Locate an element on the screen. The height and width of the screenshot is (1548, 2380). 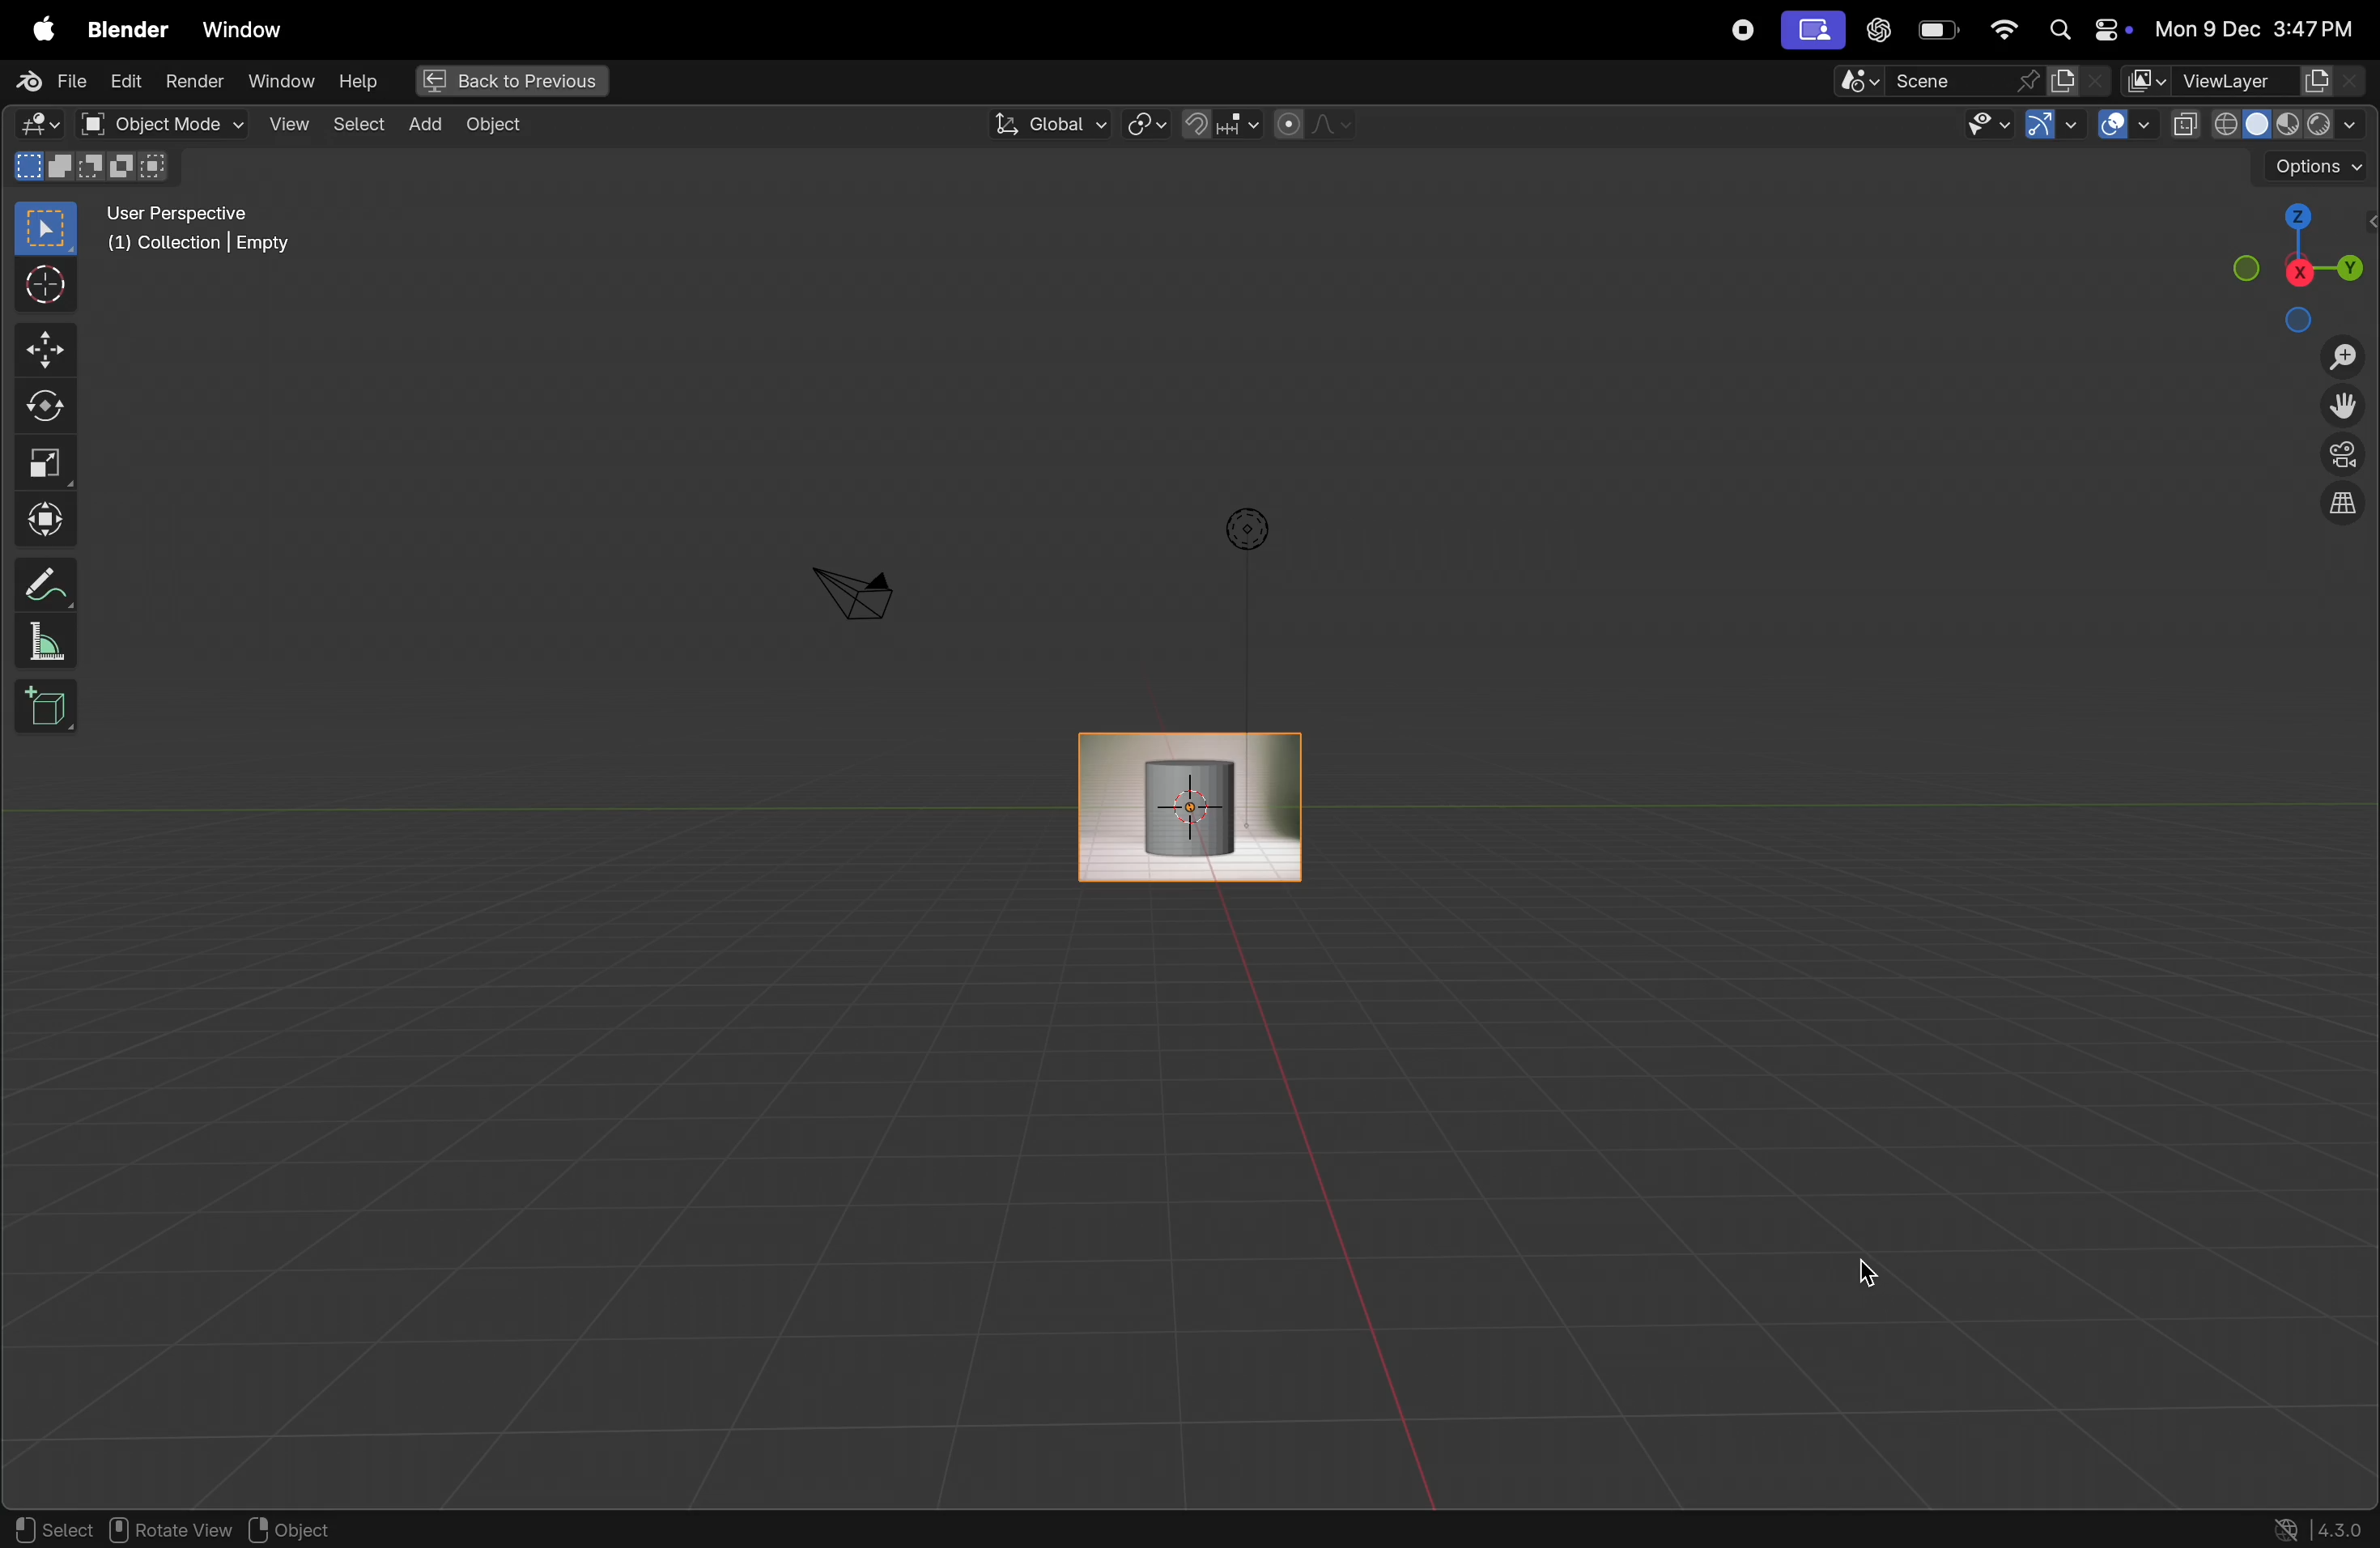
measure is located at coordinates (48, 644).